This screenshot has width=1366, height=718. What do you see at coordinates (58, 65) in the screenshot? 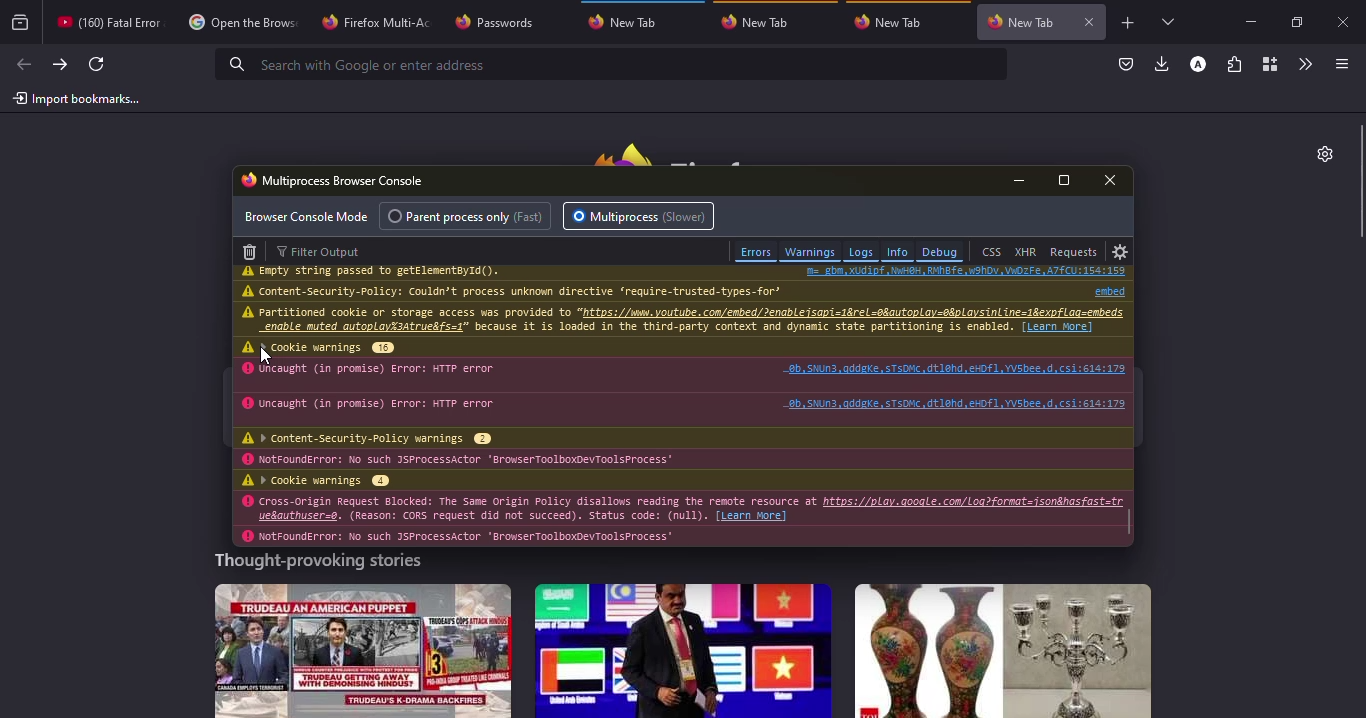
I see `forward` at bounding box center [58, 65].